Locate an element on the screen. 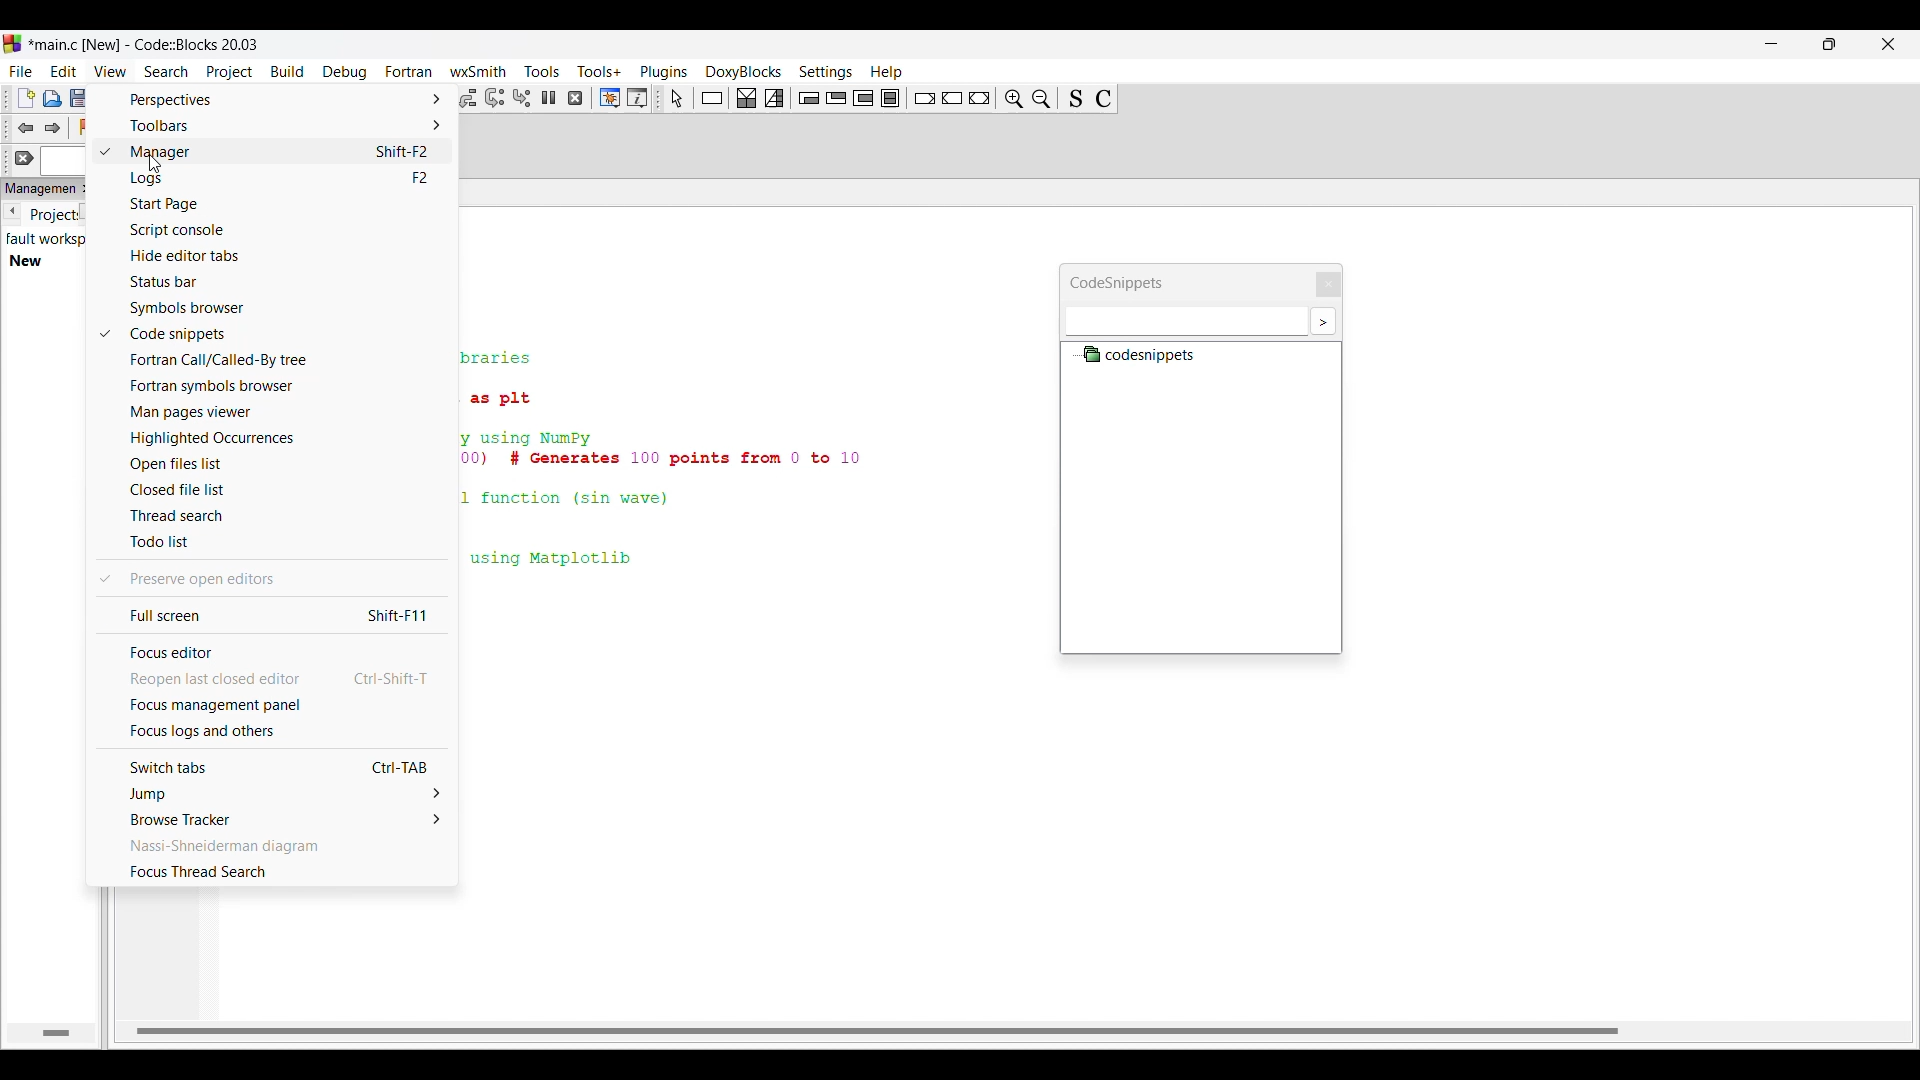 Image resolution: width=1920 pixels, height=1080 pixels. Entry condition loop is located at coordinates (809, 98).